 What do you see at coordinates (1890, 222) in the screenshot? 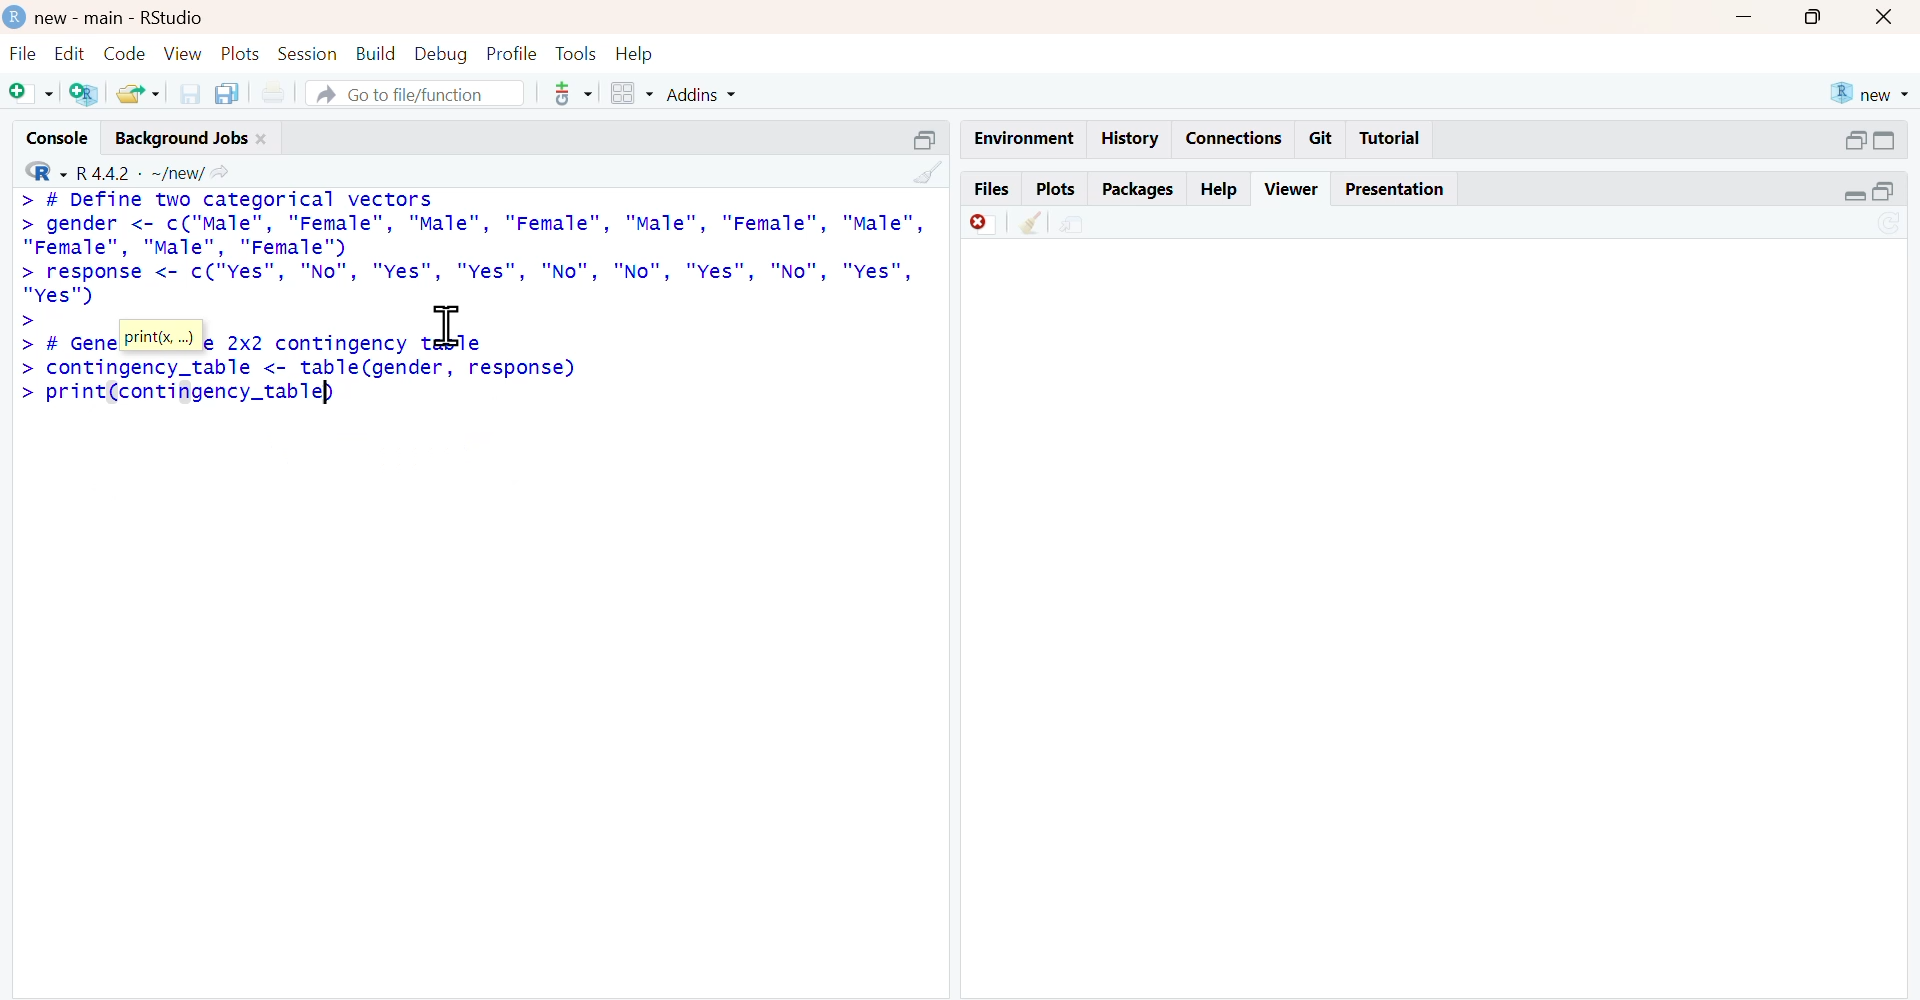
I see `Sync` at bounding box center [1890, 222].